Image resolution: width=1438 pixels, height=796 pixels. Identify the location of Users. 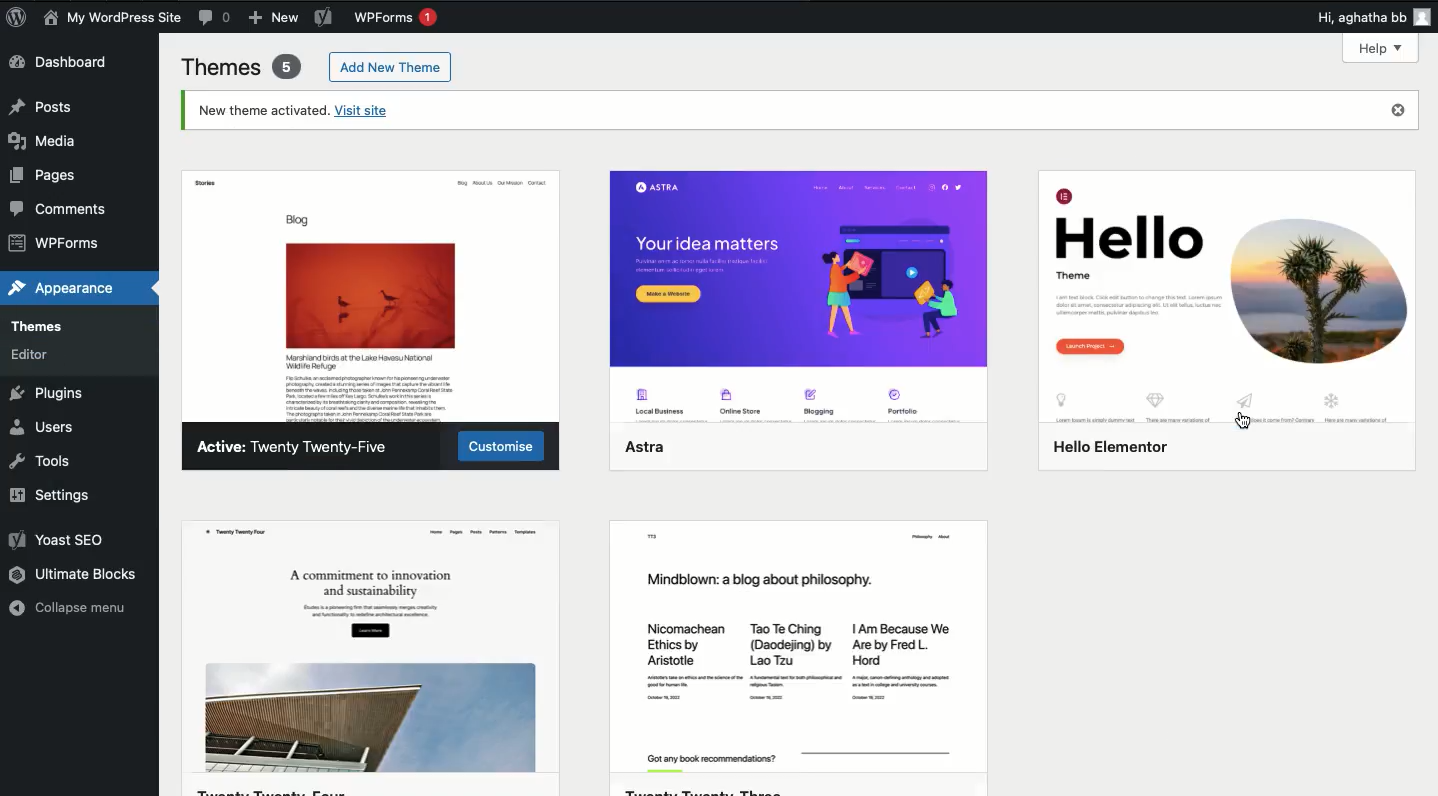
(43, 422).